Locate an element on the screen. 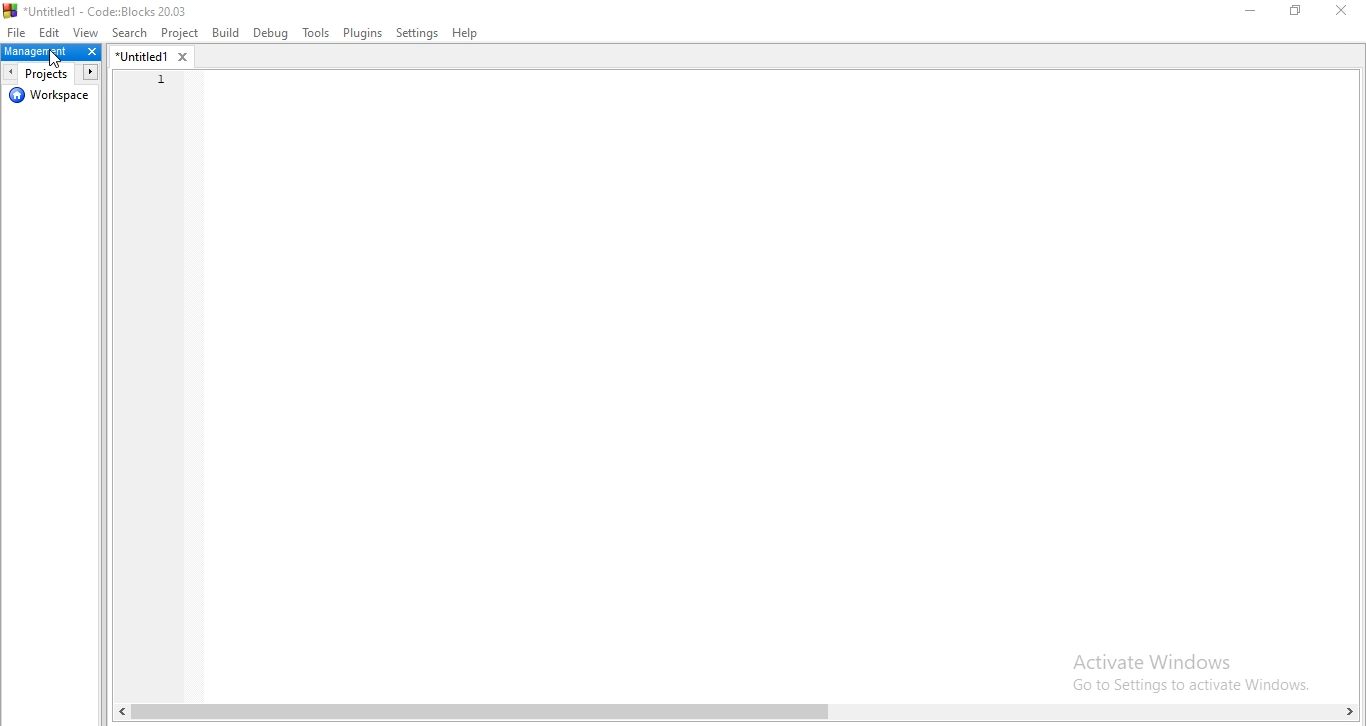 This screenshot has width=1366, height=726. management is located at coordinates (51, 53).